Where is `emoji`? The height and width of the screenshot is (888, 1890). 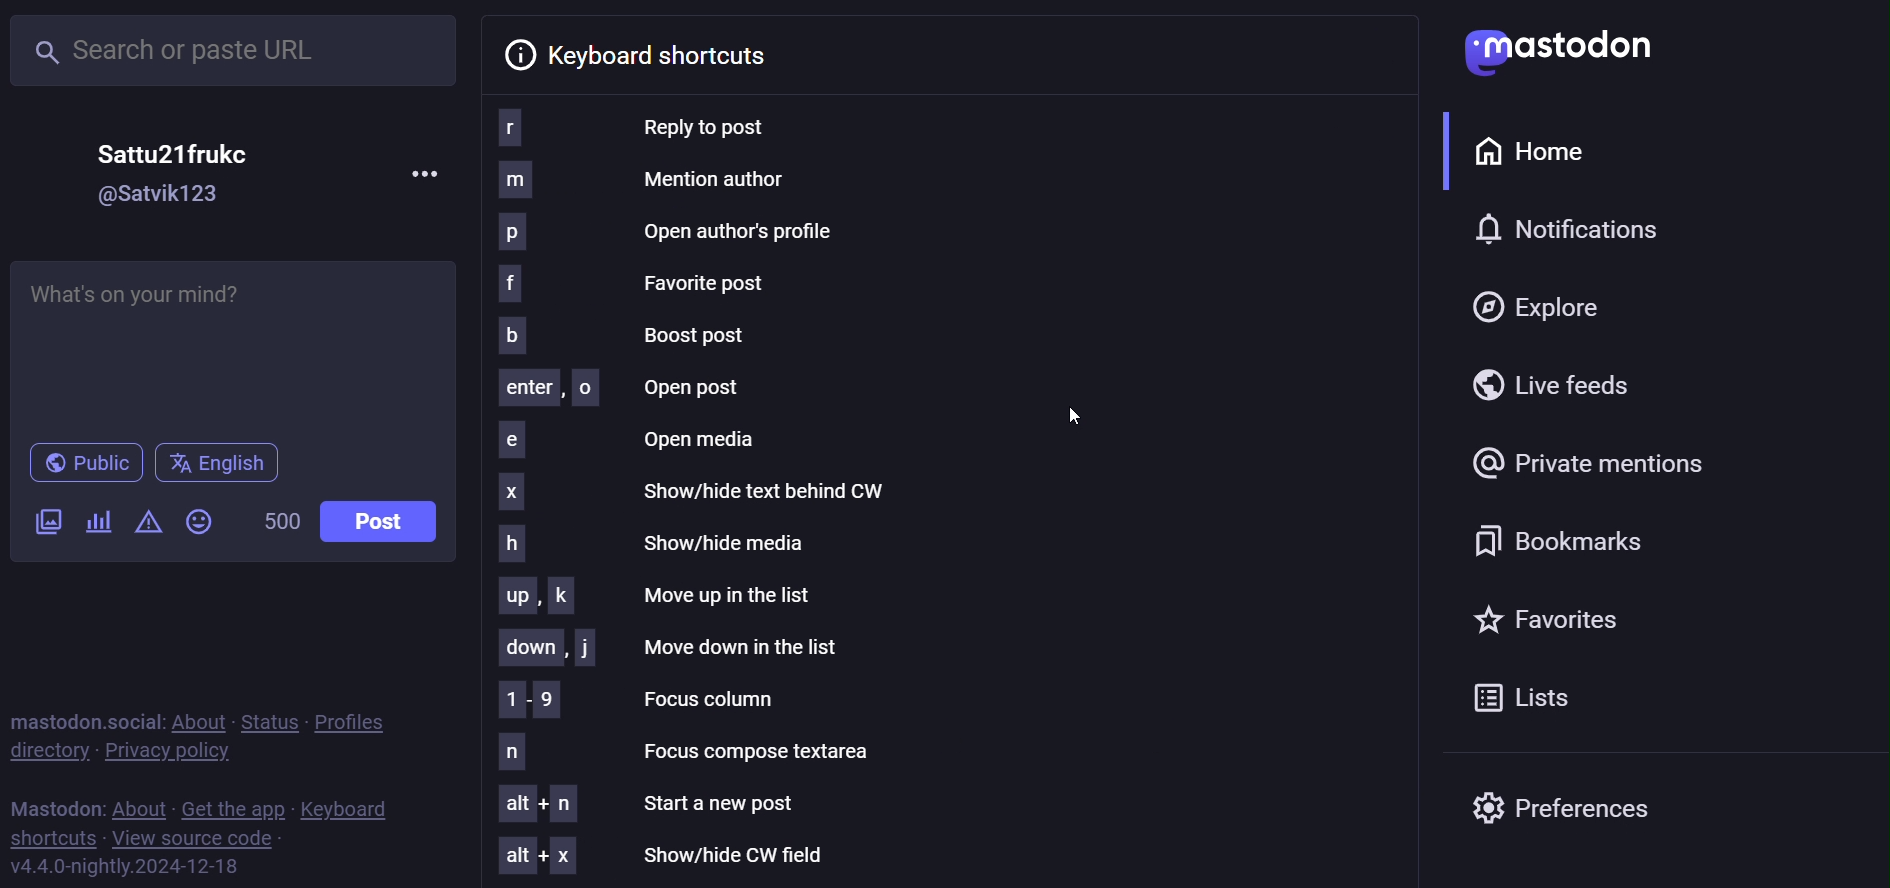
emoji is located at coordinates (207, 520).